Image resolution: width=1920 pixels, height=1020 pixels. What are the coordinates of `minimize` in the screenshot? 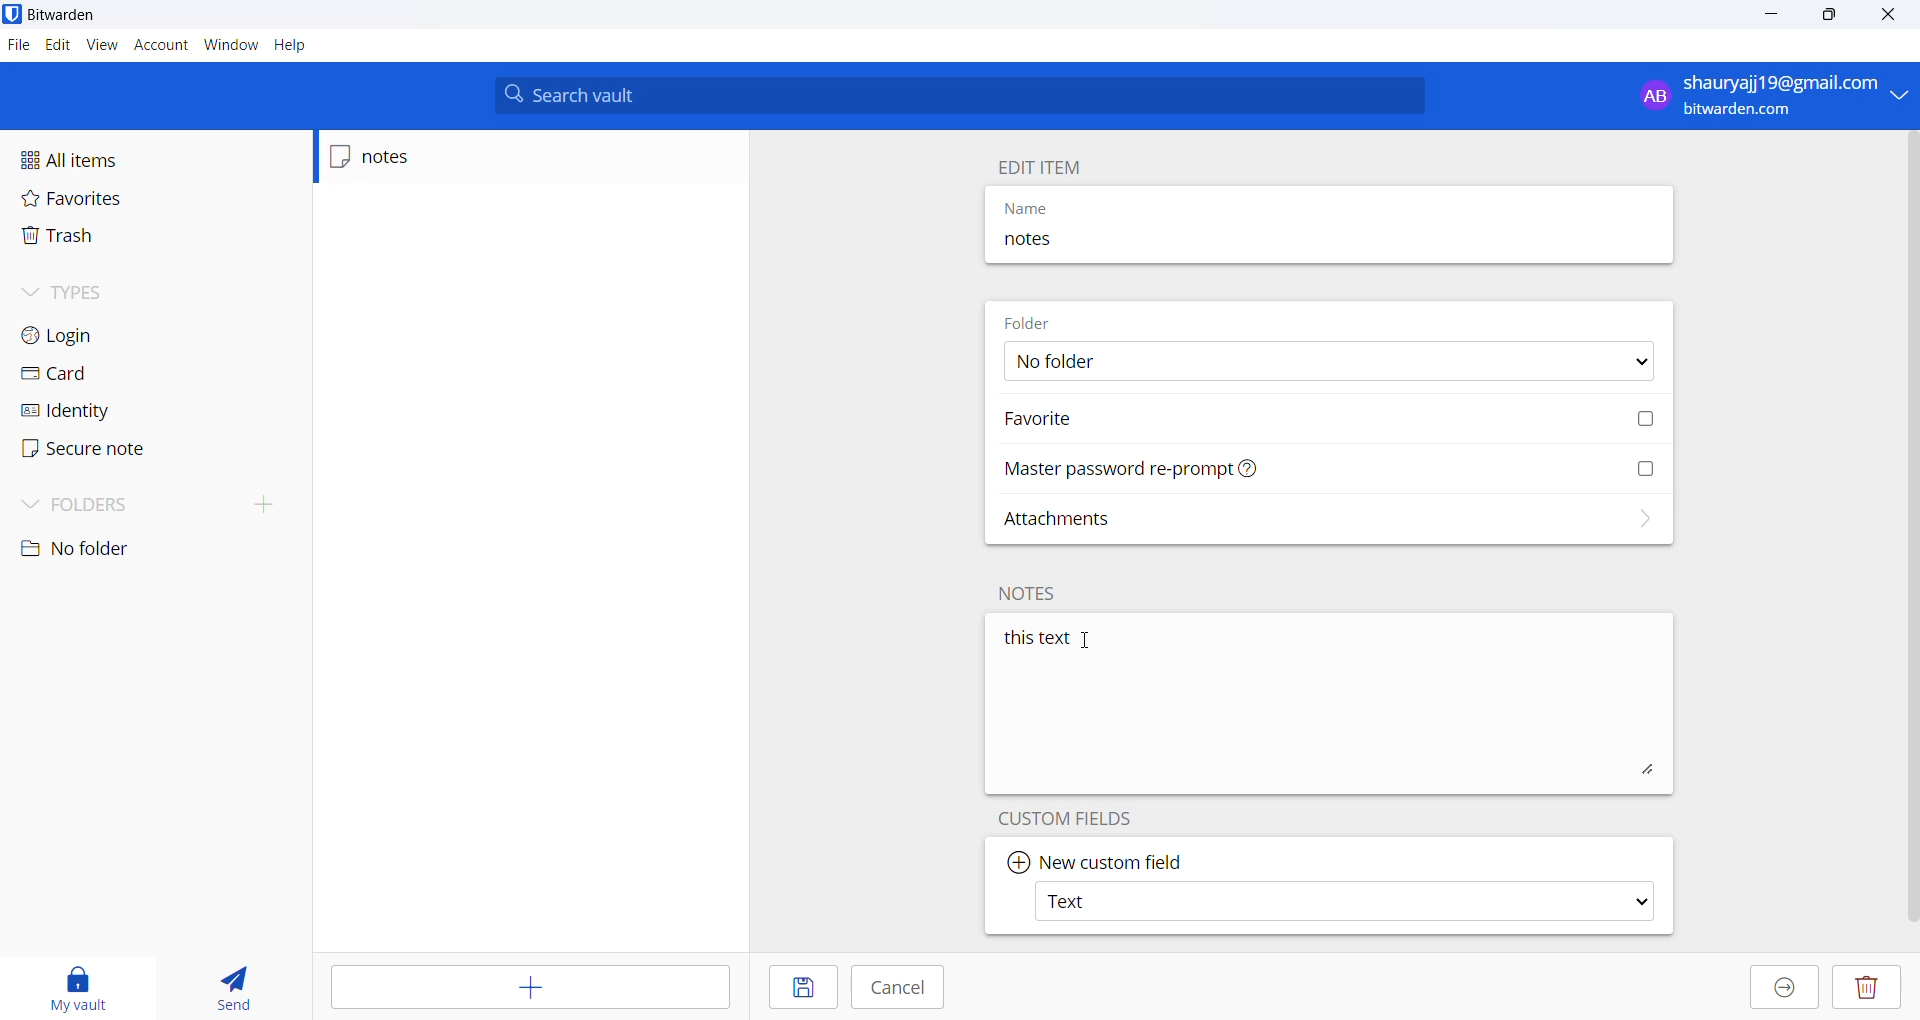 It's located at (1766, 17).